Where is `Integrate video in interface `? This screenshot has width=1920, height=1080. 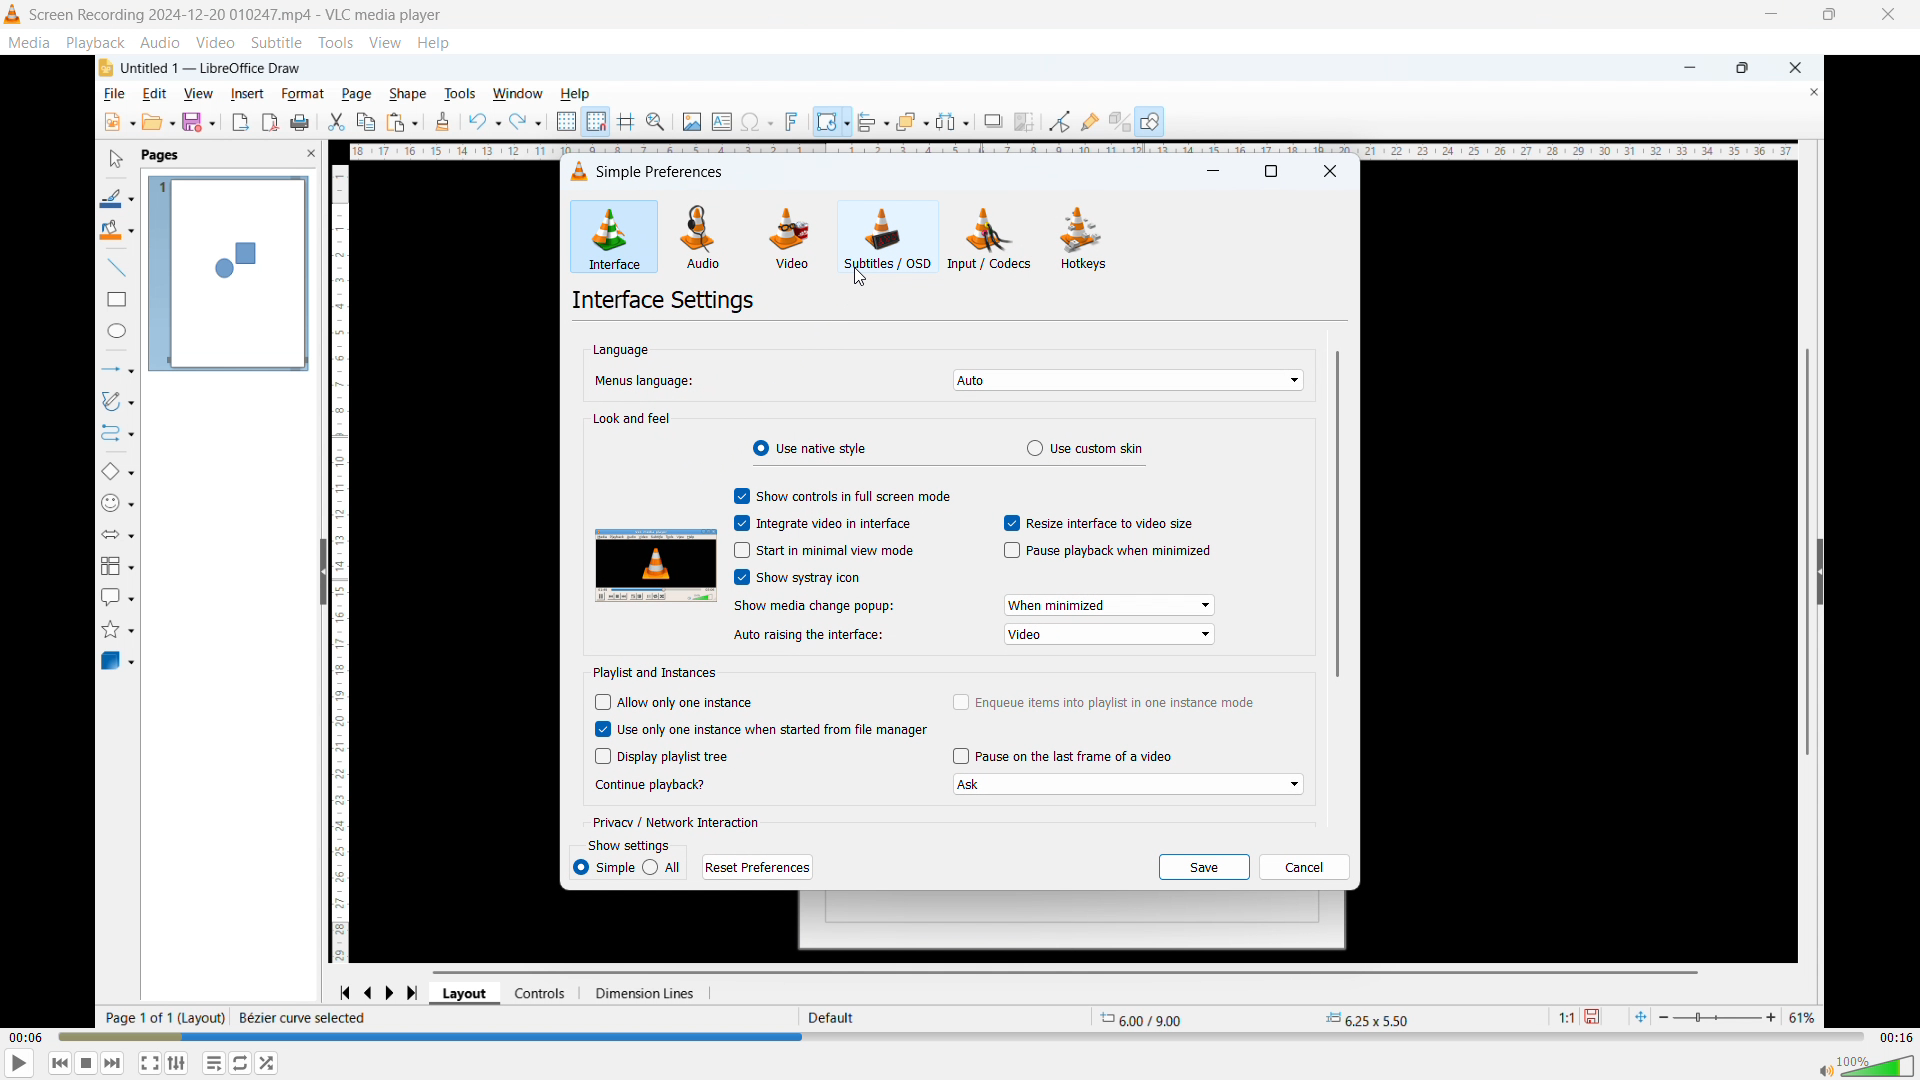 Integrate video in interface  is located at coordinates (824, 522).